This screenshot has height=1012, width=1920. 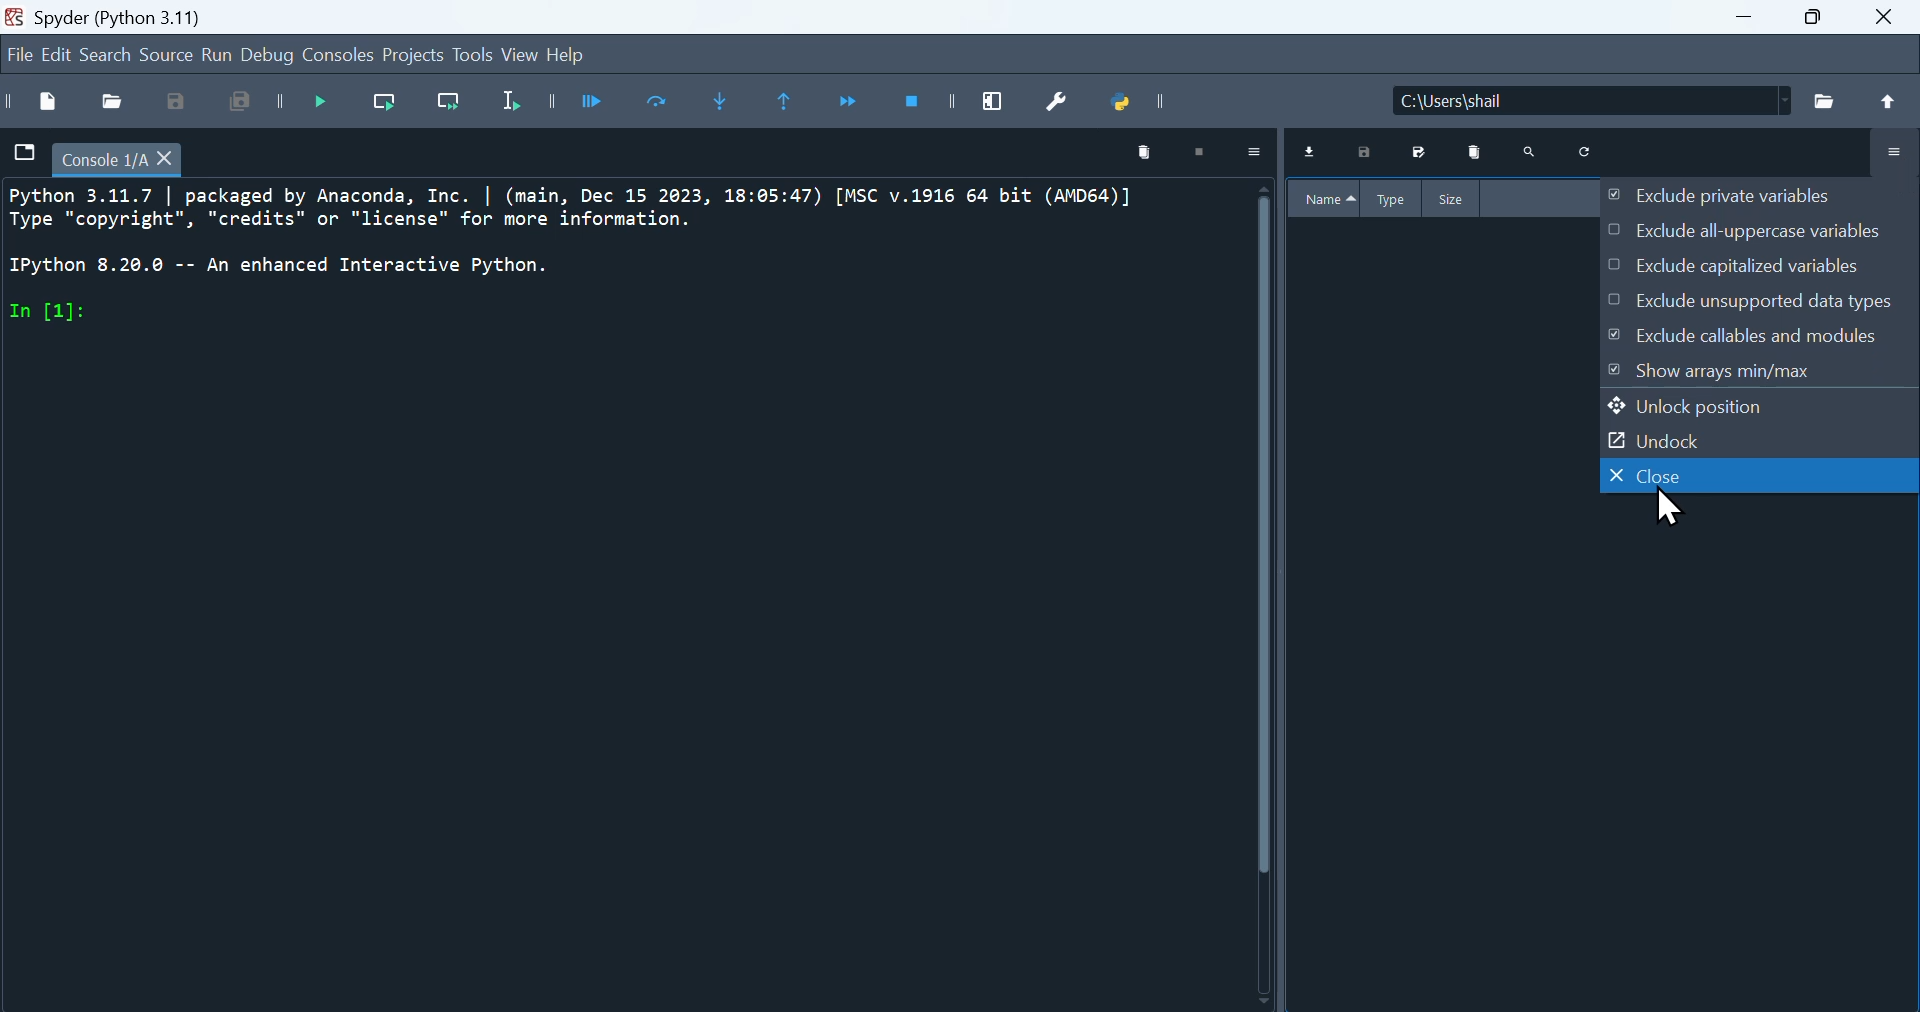 What do you see at coordinates (469, 56) in the screenshot?
I see `Tools` at bounding box center [469, 56].